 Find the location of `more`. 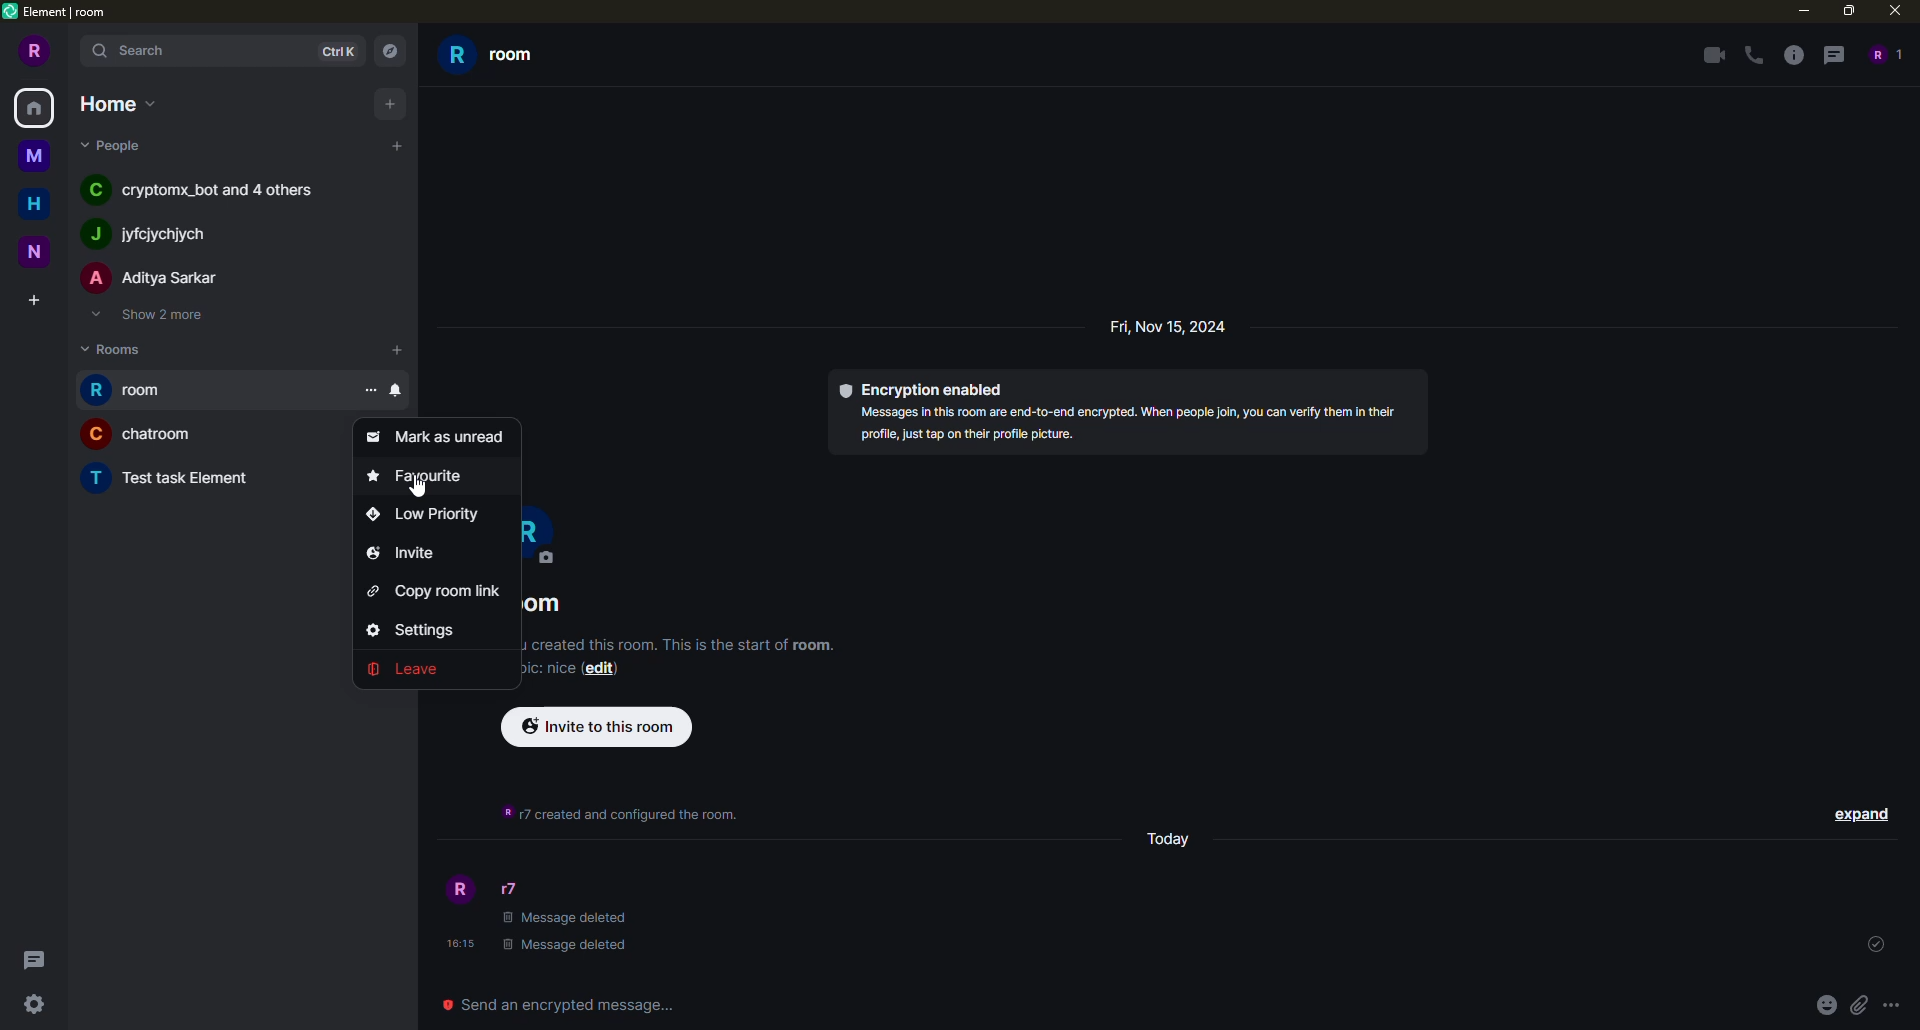

more is located at coordinates (1891, 1005).